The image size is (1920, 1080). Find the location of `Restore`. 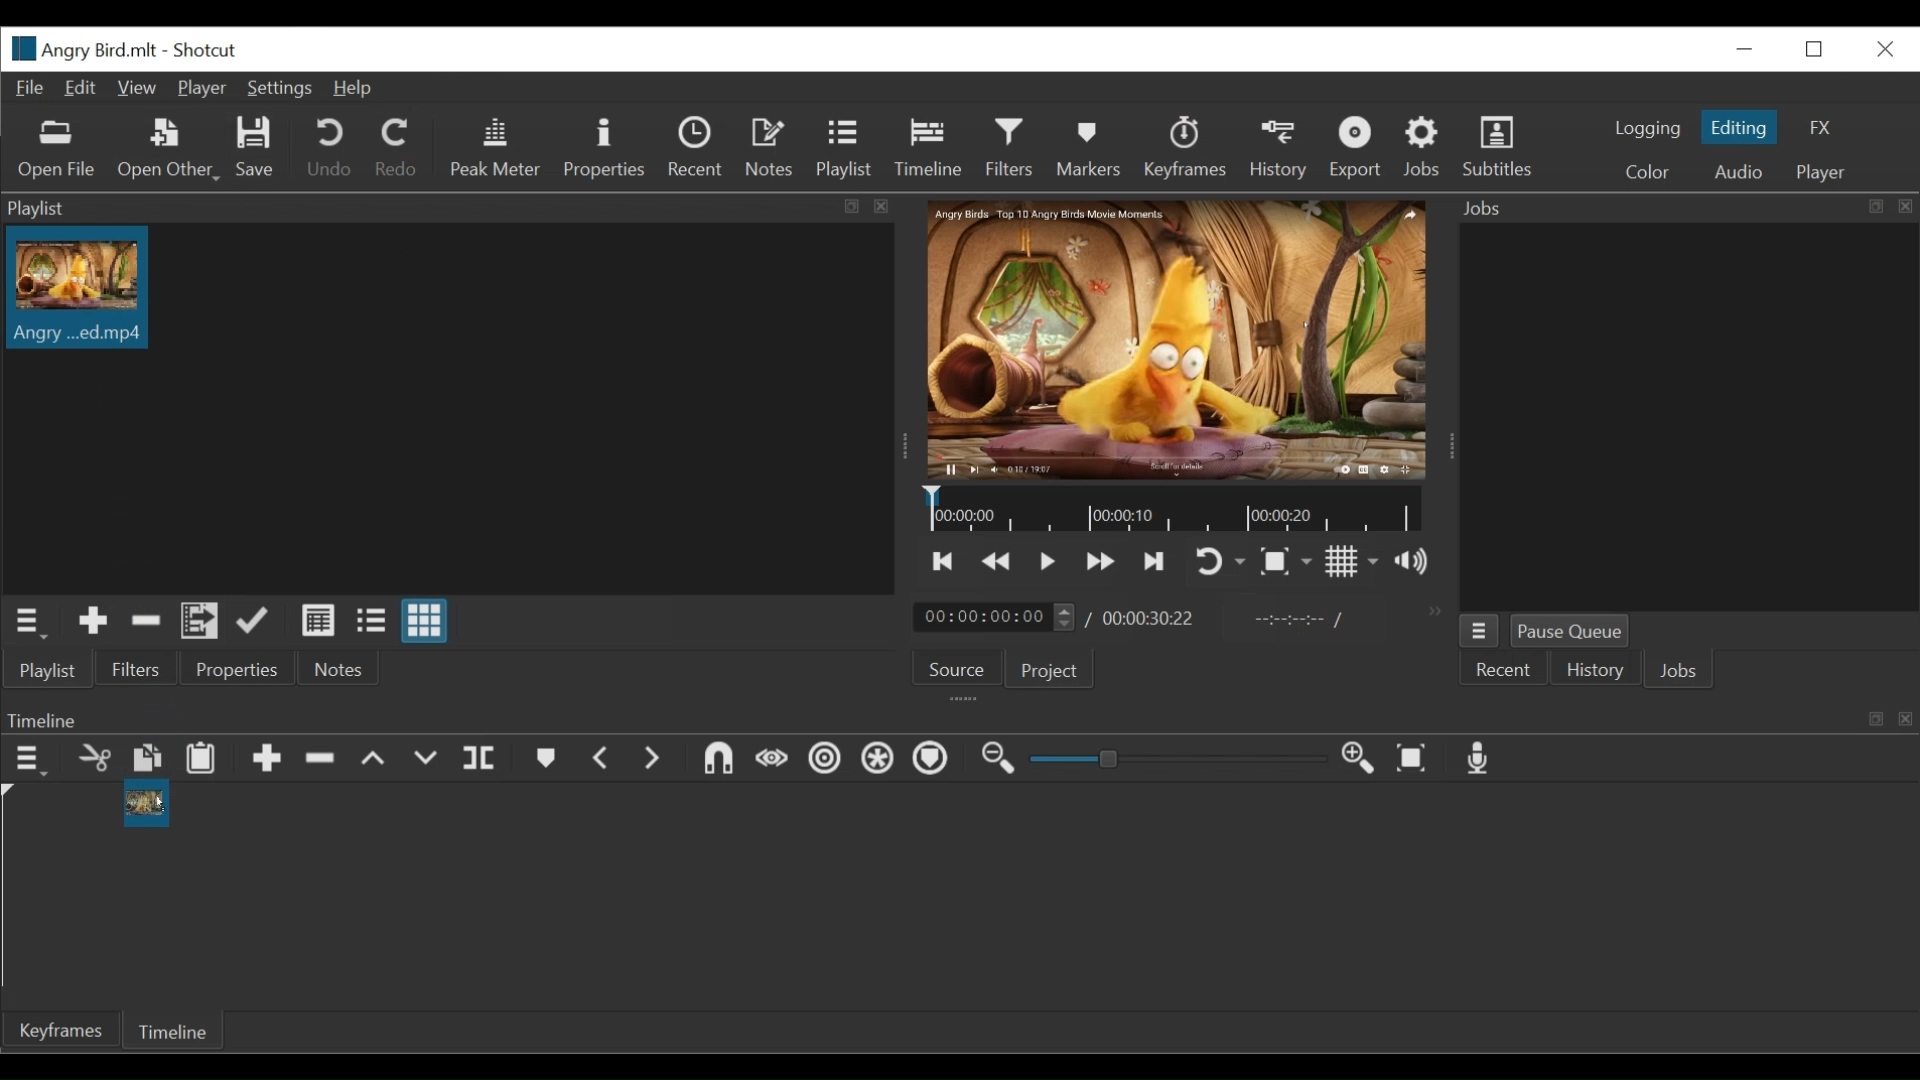

Restore is located at coordinates (1816, 49).